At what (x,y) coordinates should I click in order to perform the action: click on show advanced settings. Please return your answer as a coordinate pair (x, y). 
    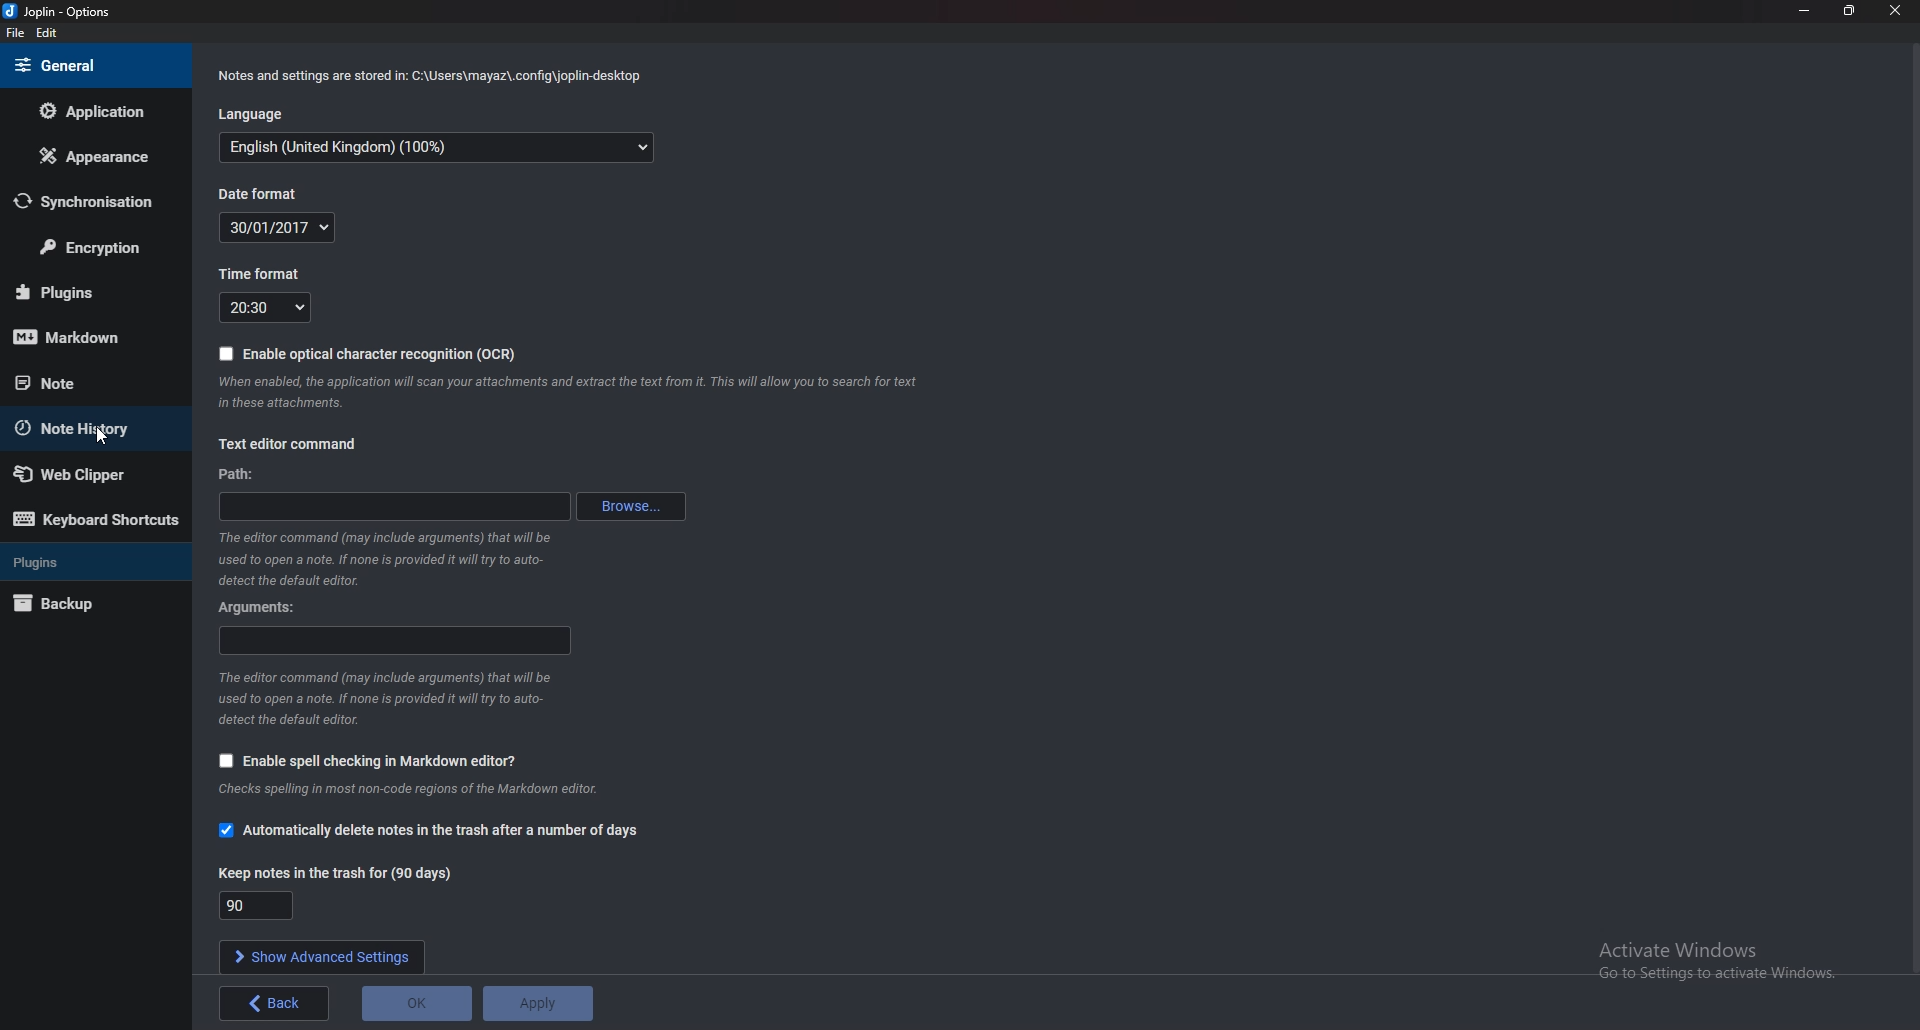
    Looking at the image, I should click on (319, 956).